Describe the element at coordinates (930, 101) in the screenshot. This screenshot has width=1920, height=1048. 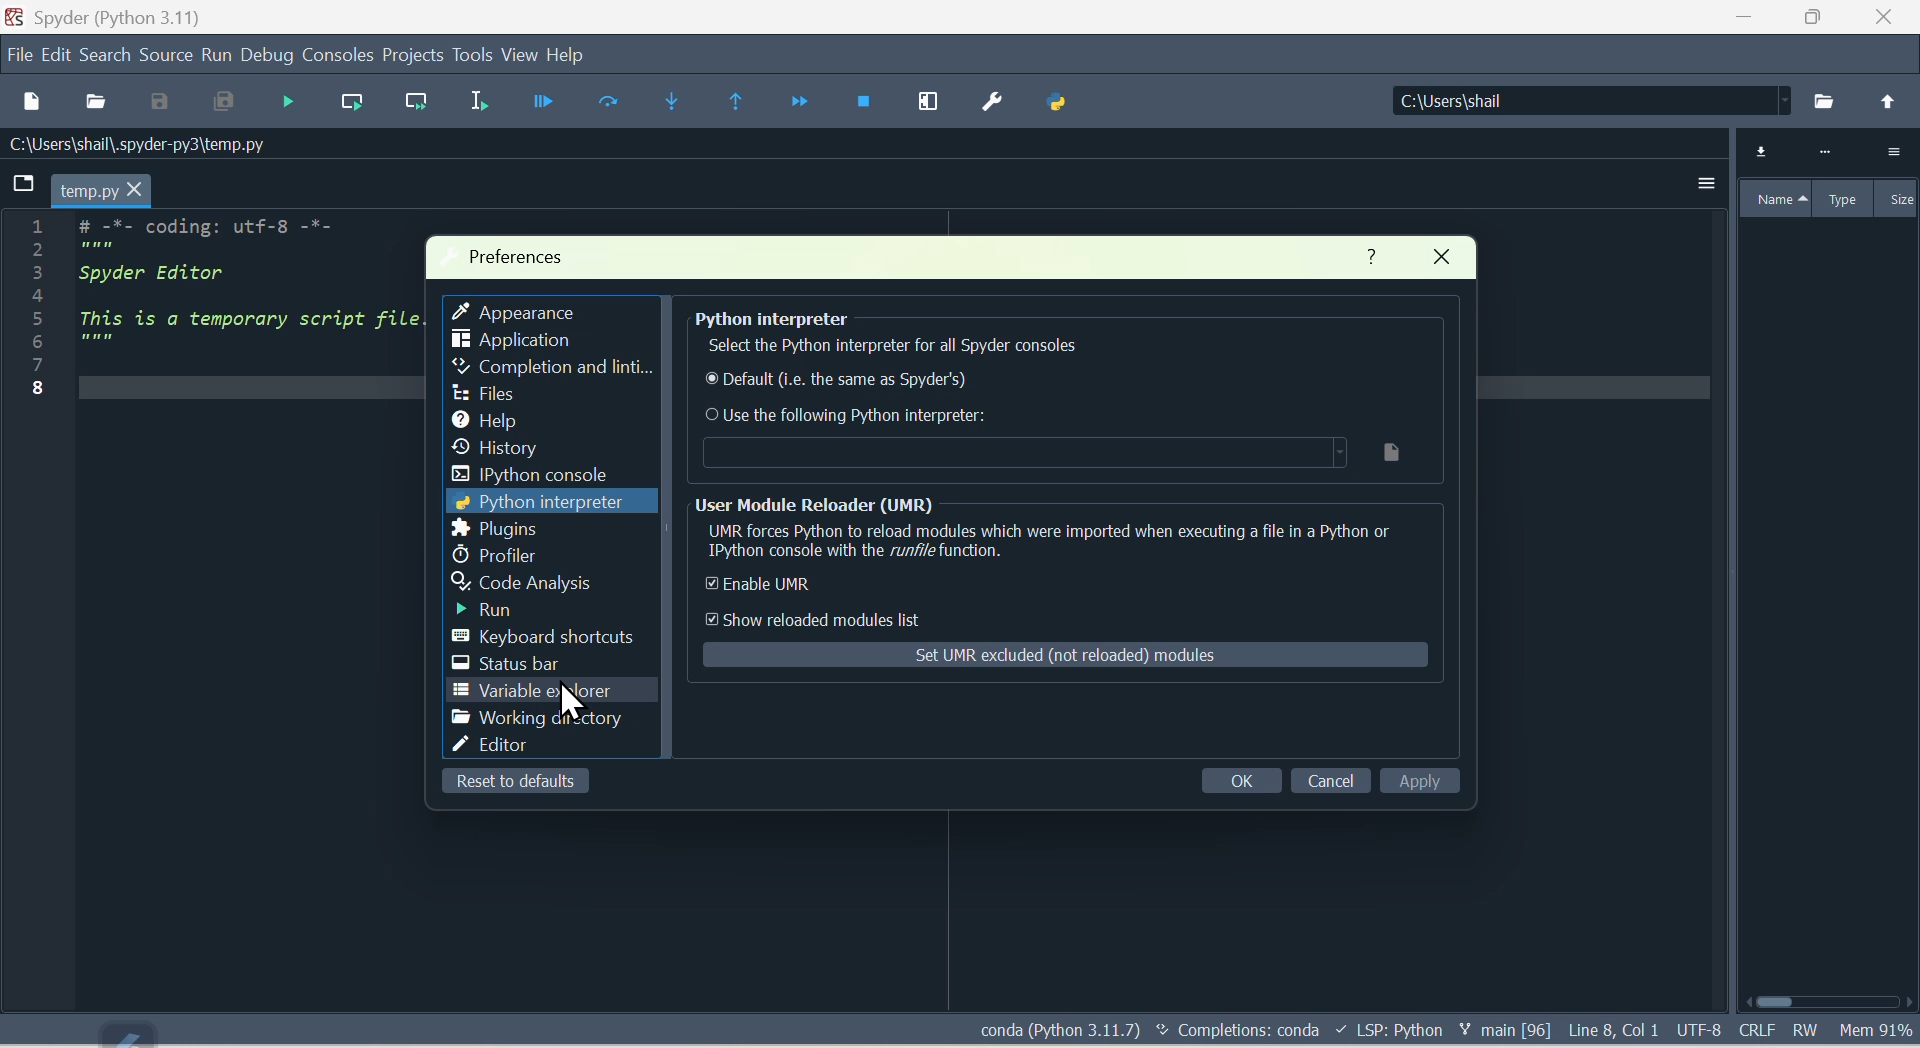
I see `Maximise current window` at that location.